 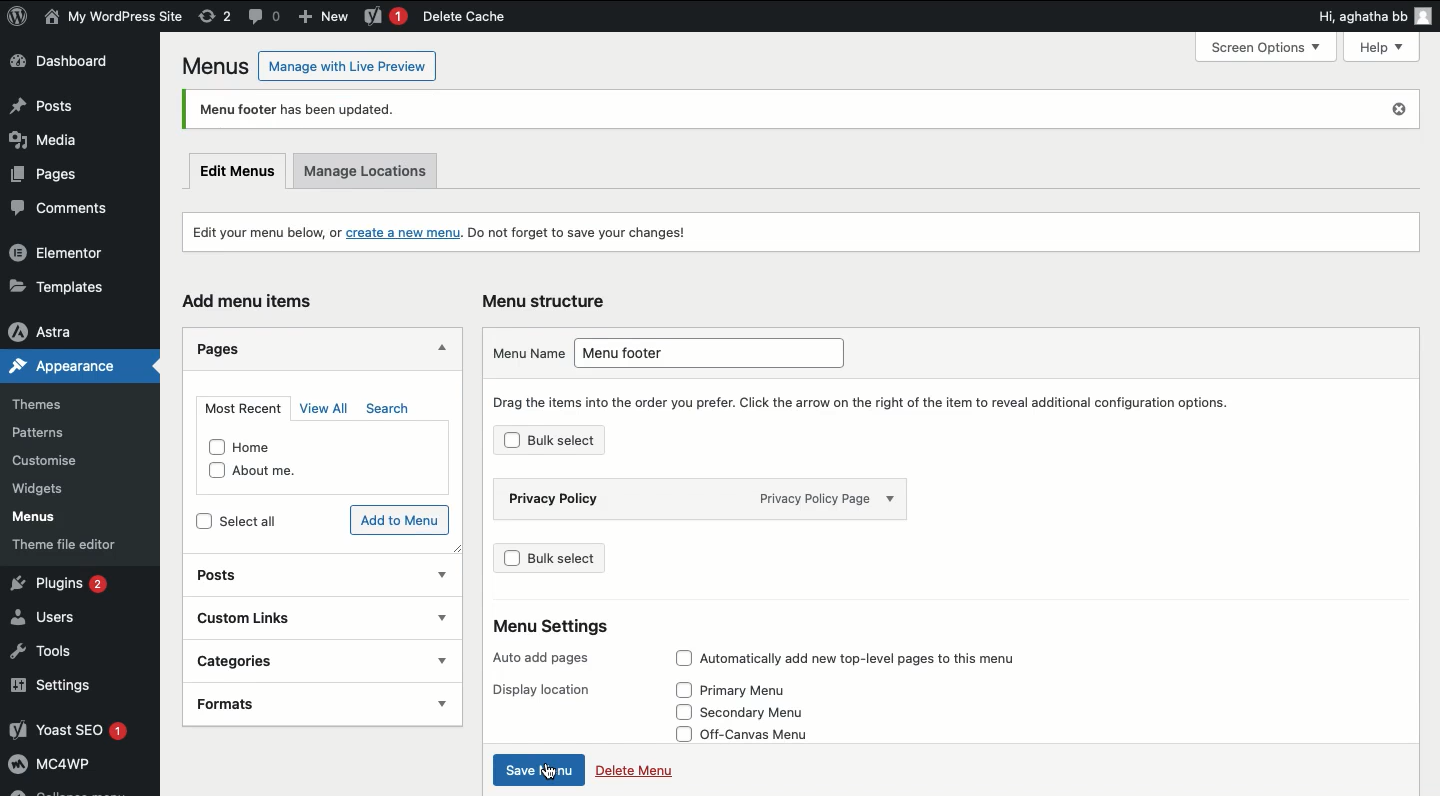 What do you see at coordinates (400, 520) in the screenshot?
I see `Add to menu` at bounding box center [400, 520].